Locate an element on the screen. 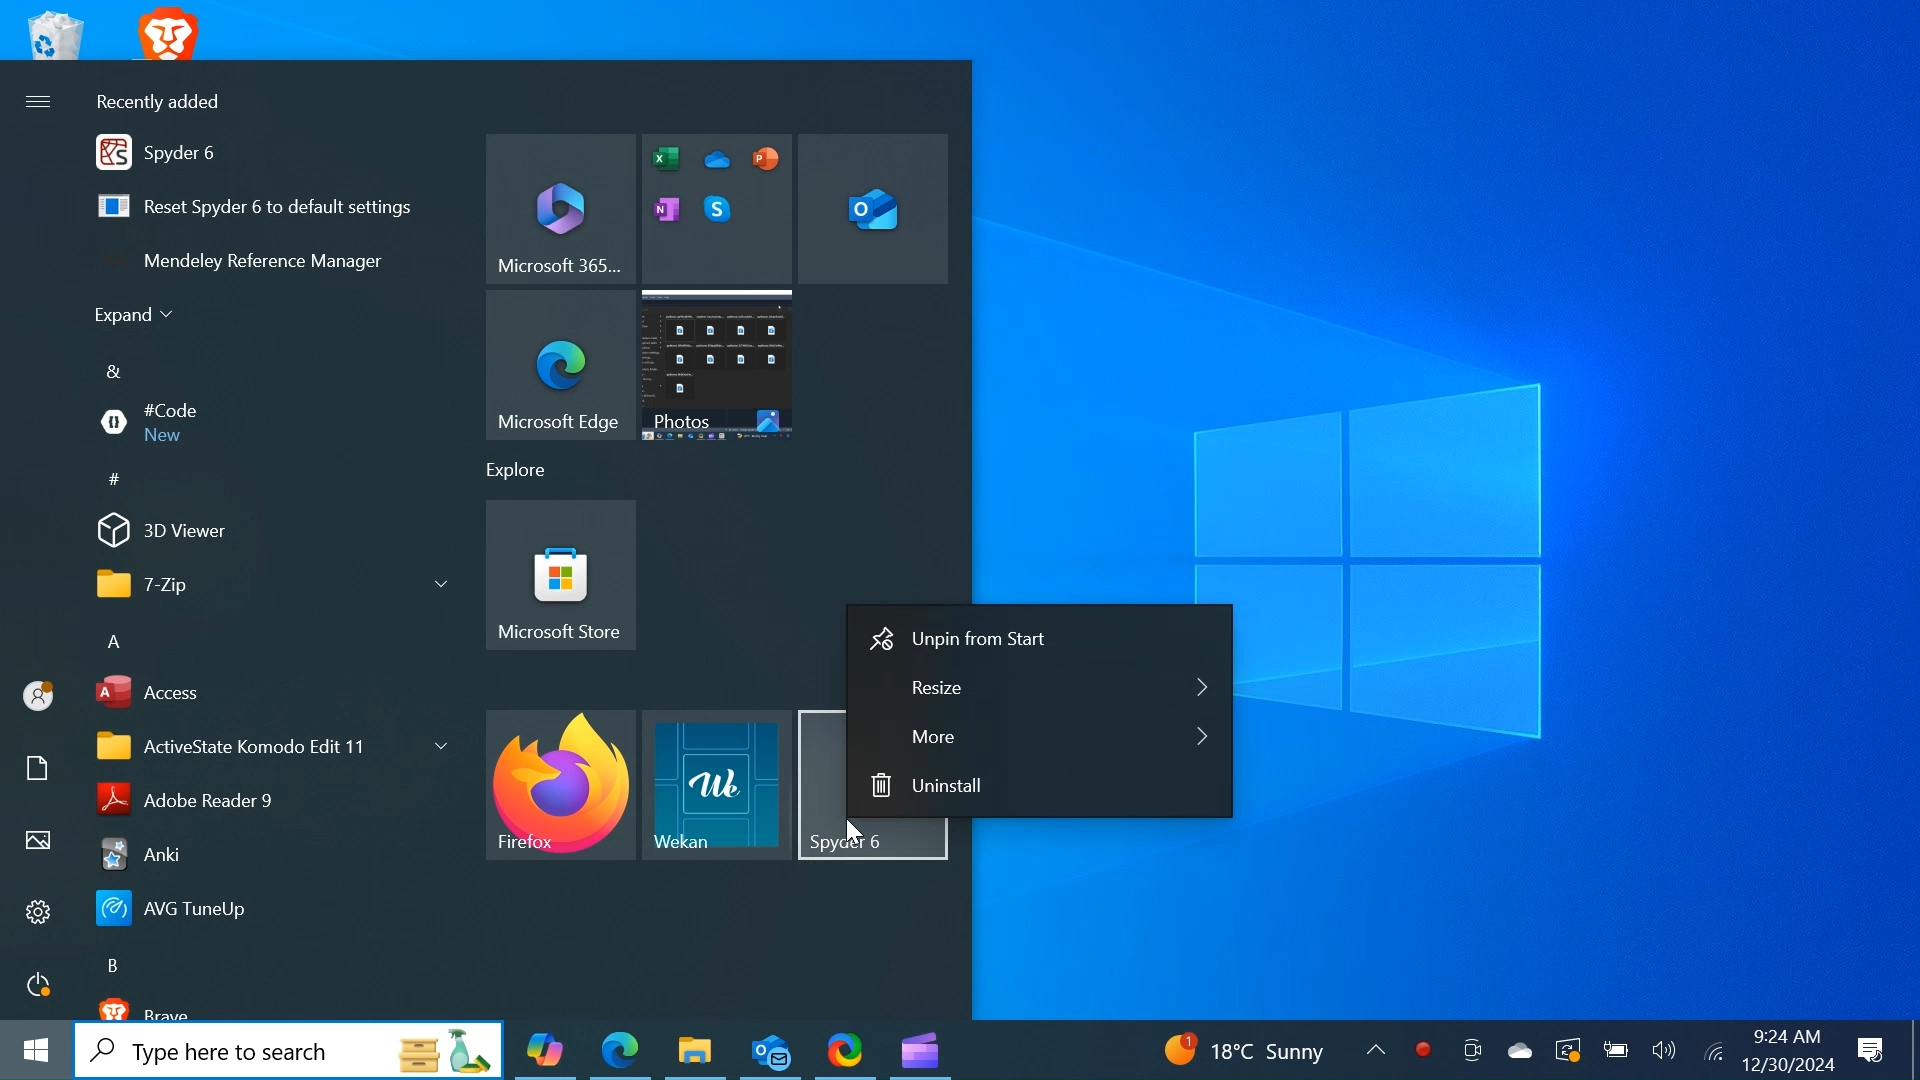 The width and height of the screenshot is (1920, 1080). 12/30/2024 is located at coordinates (1786, 1064).